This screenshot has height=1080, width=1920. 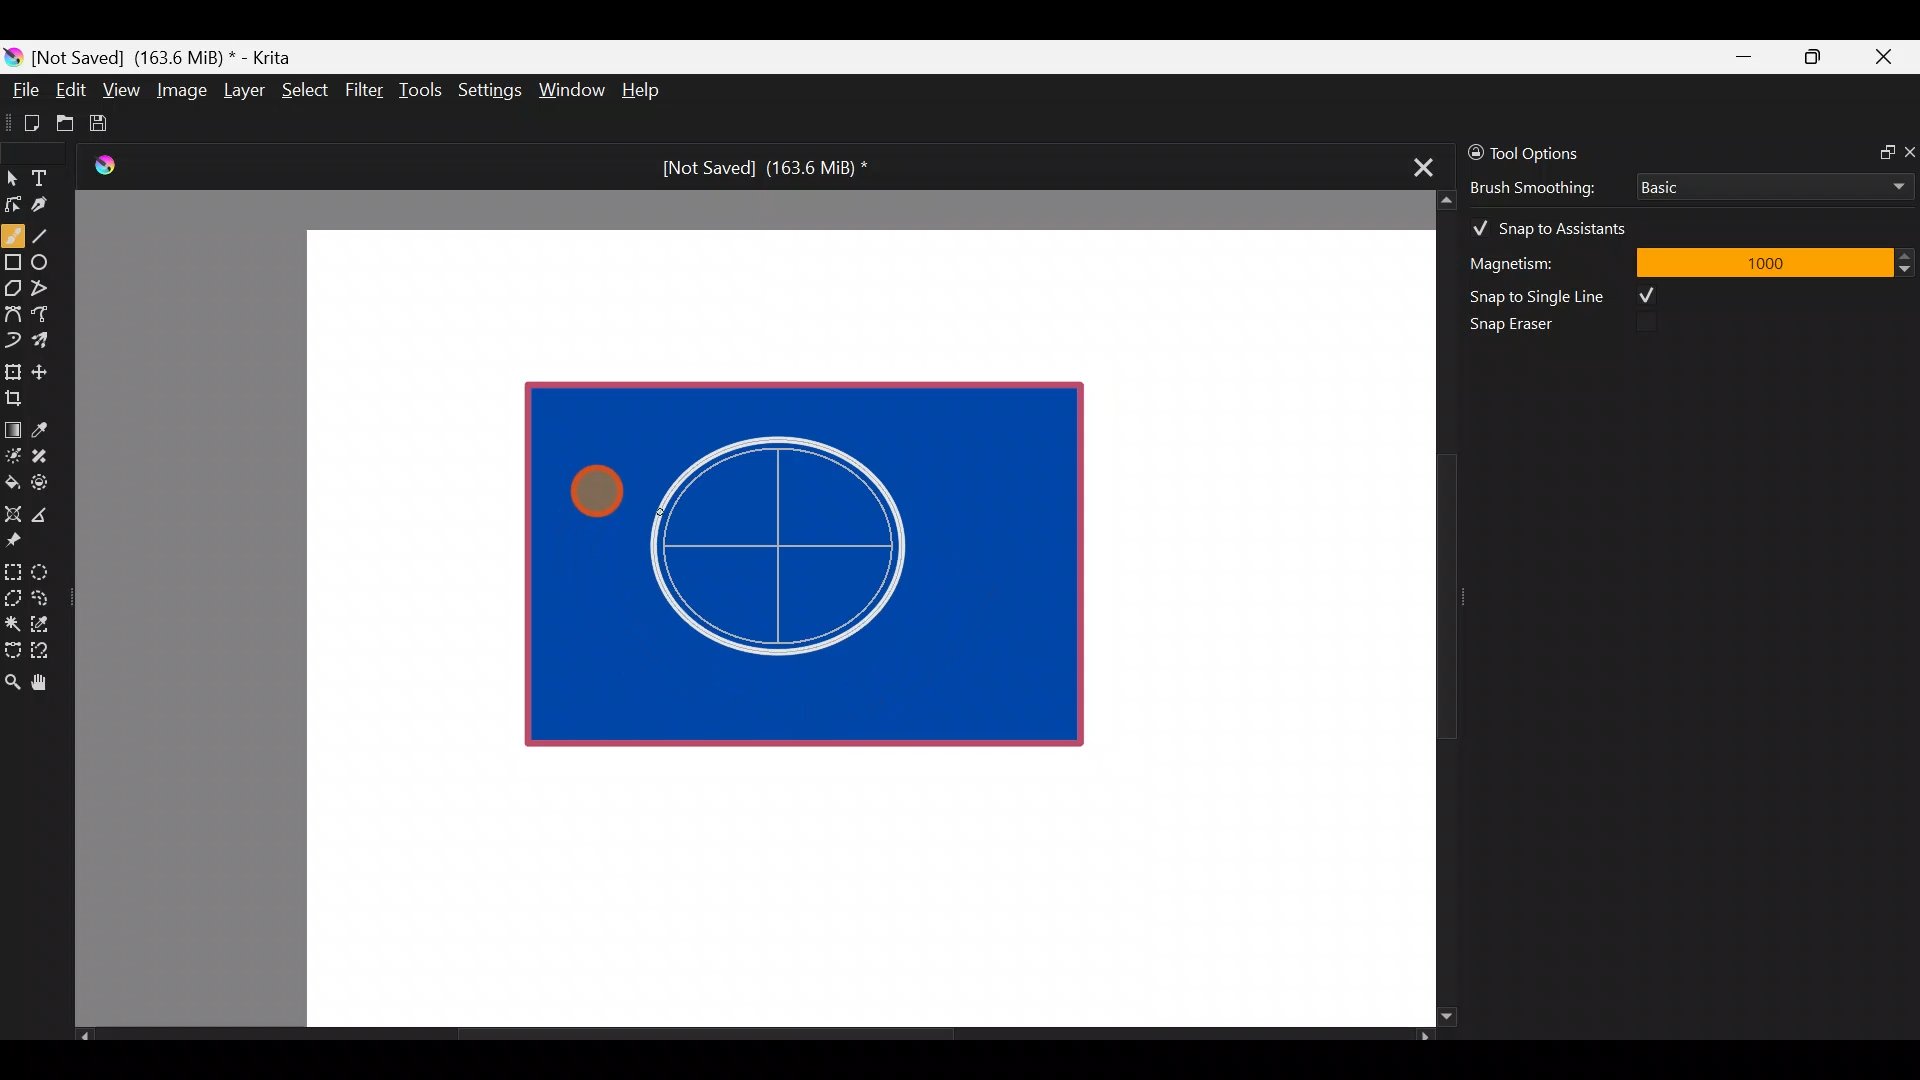 What do you see at coordinates (46, 652) in the screenshot?
I see `Magnetic curve selection tool` at bounding box center [46, 652].